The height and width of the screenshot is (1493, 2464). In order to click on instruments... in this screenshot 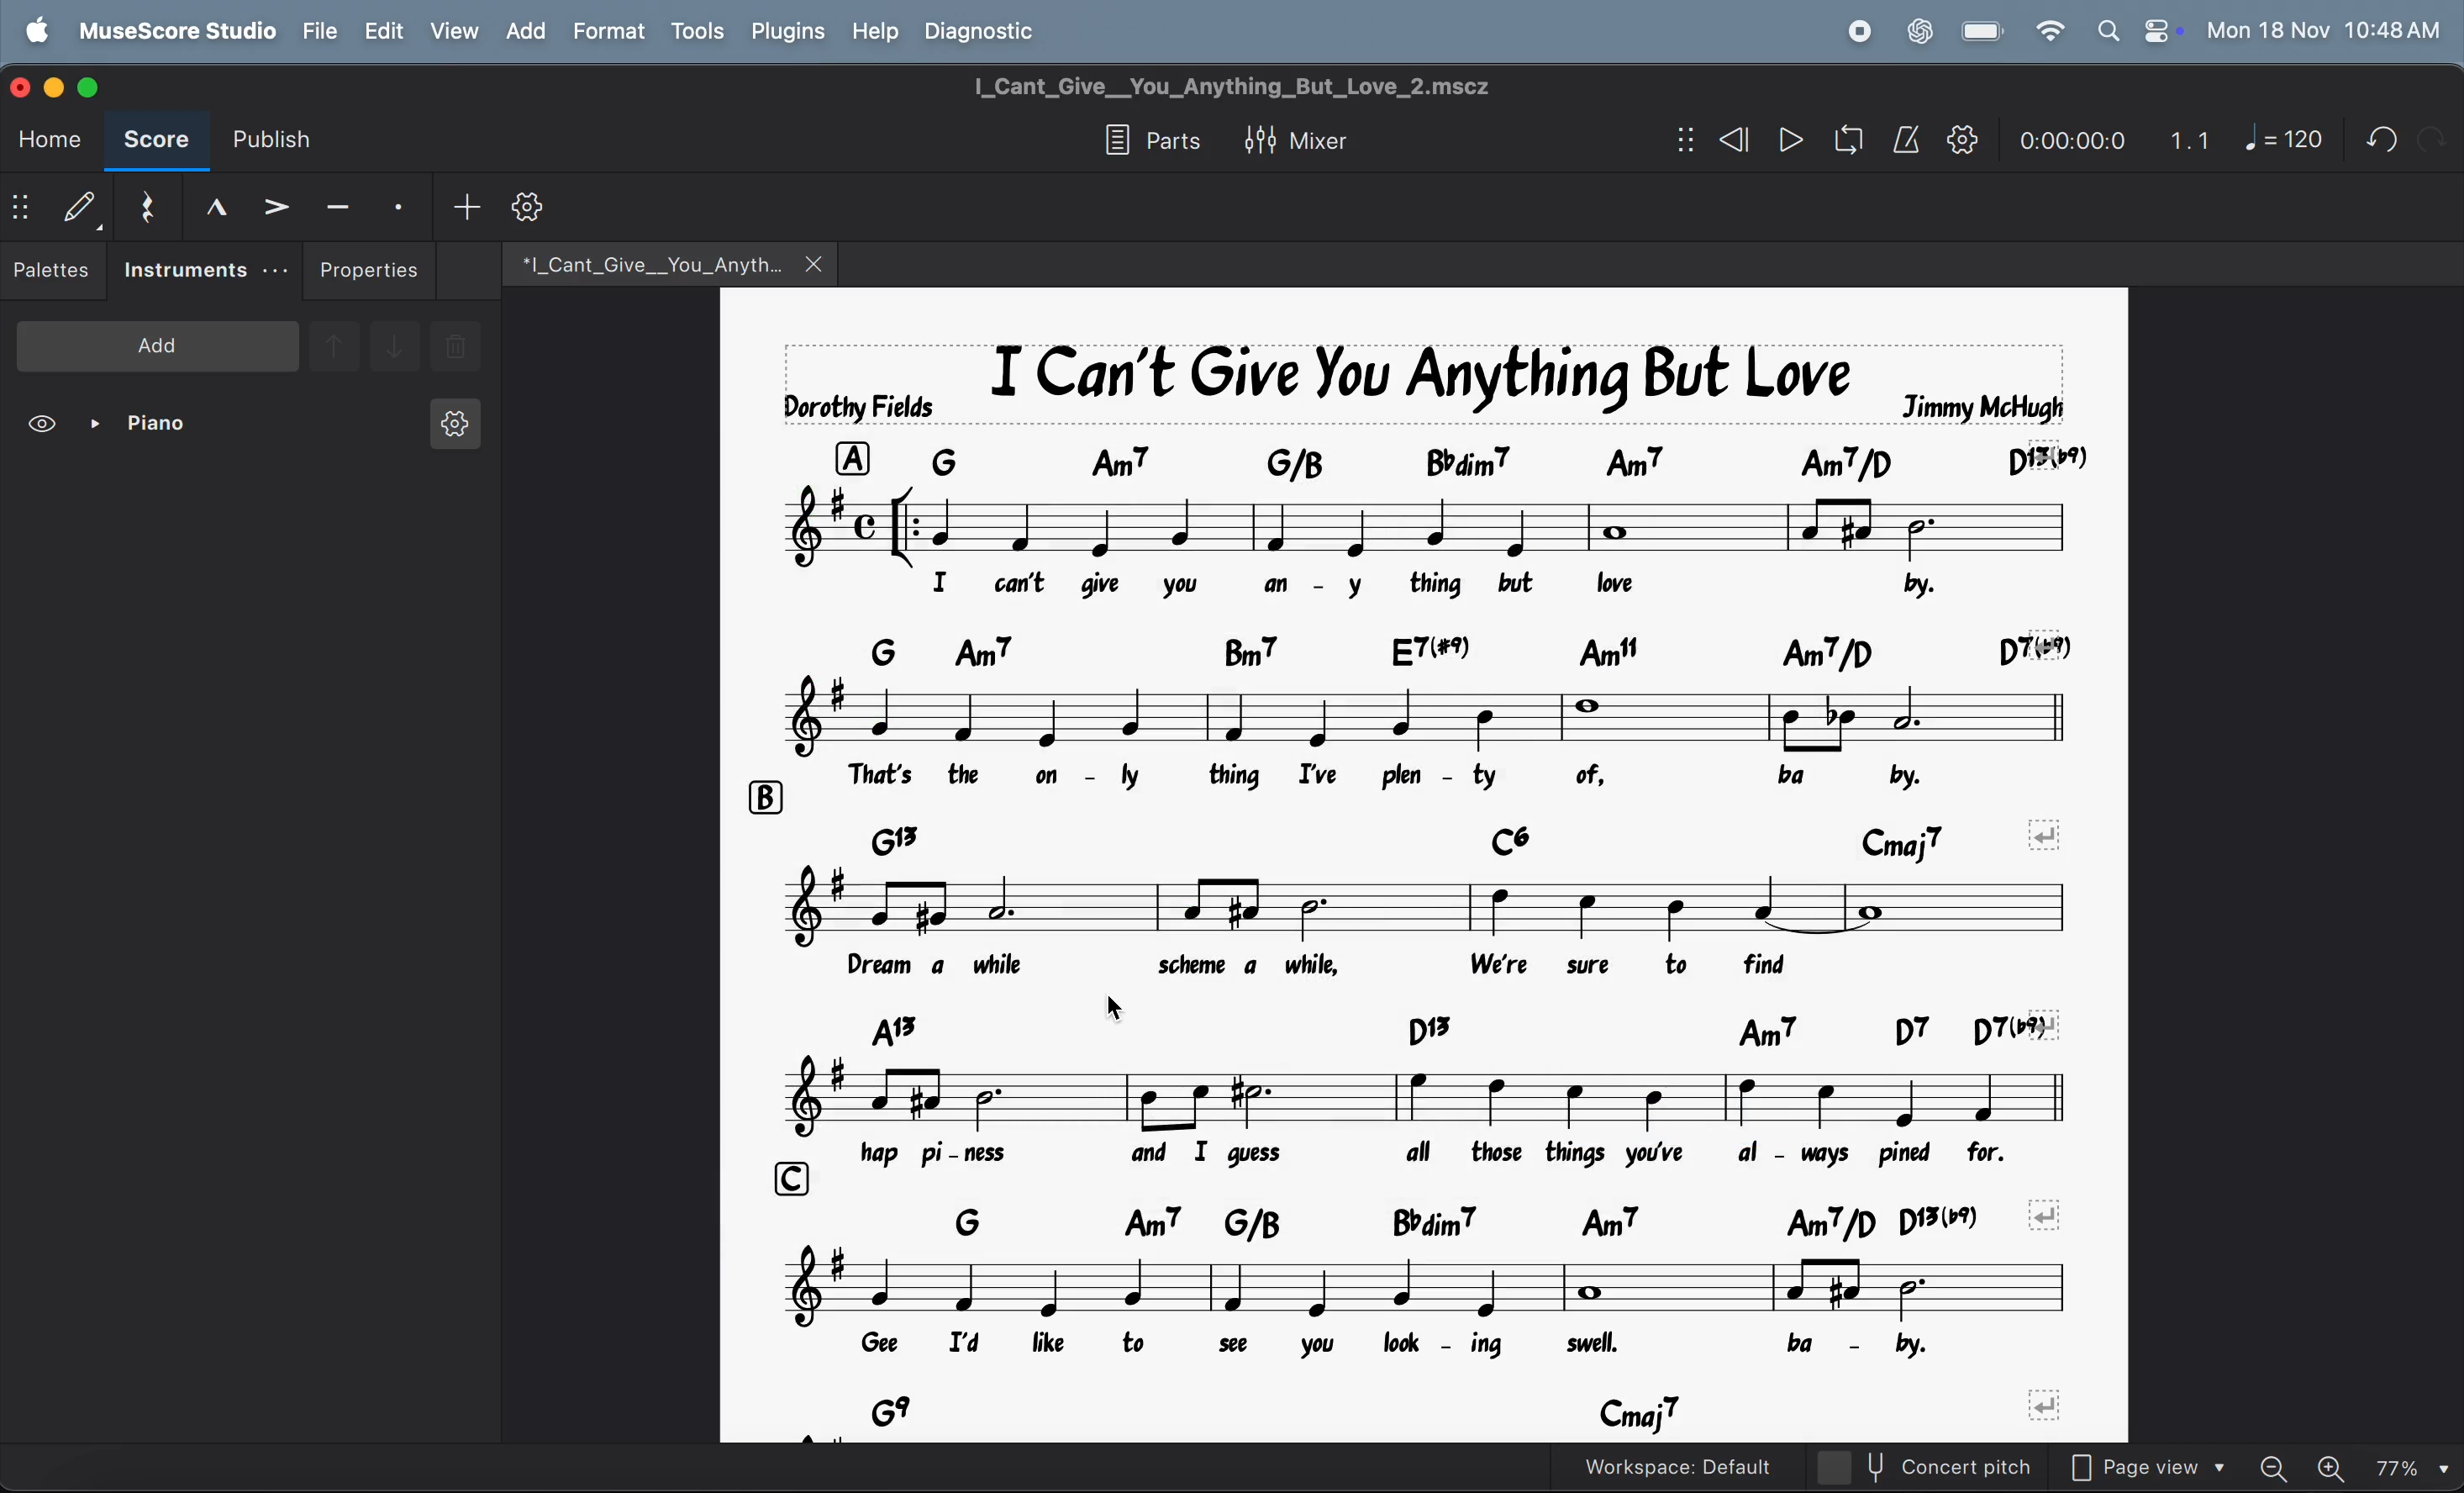, I will do `click(204, 271)`.